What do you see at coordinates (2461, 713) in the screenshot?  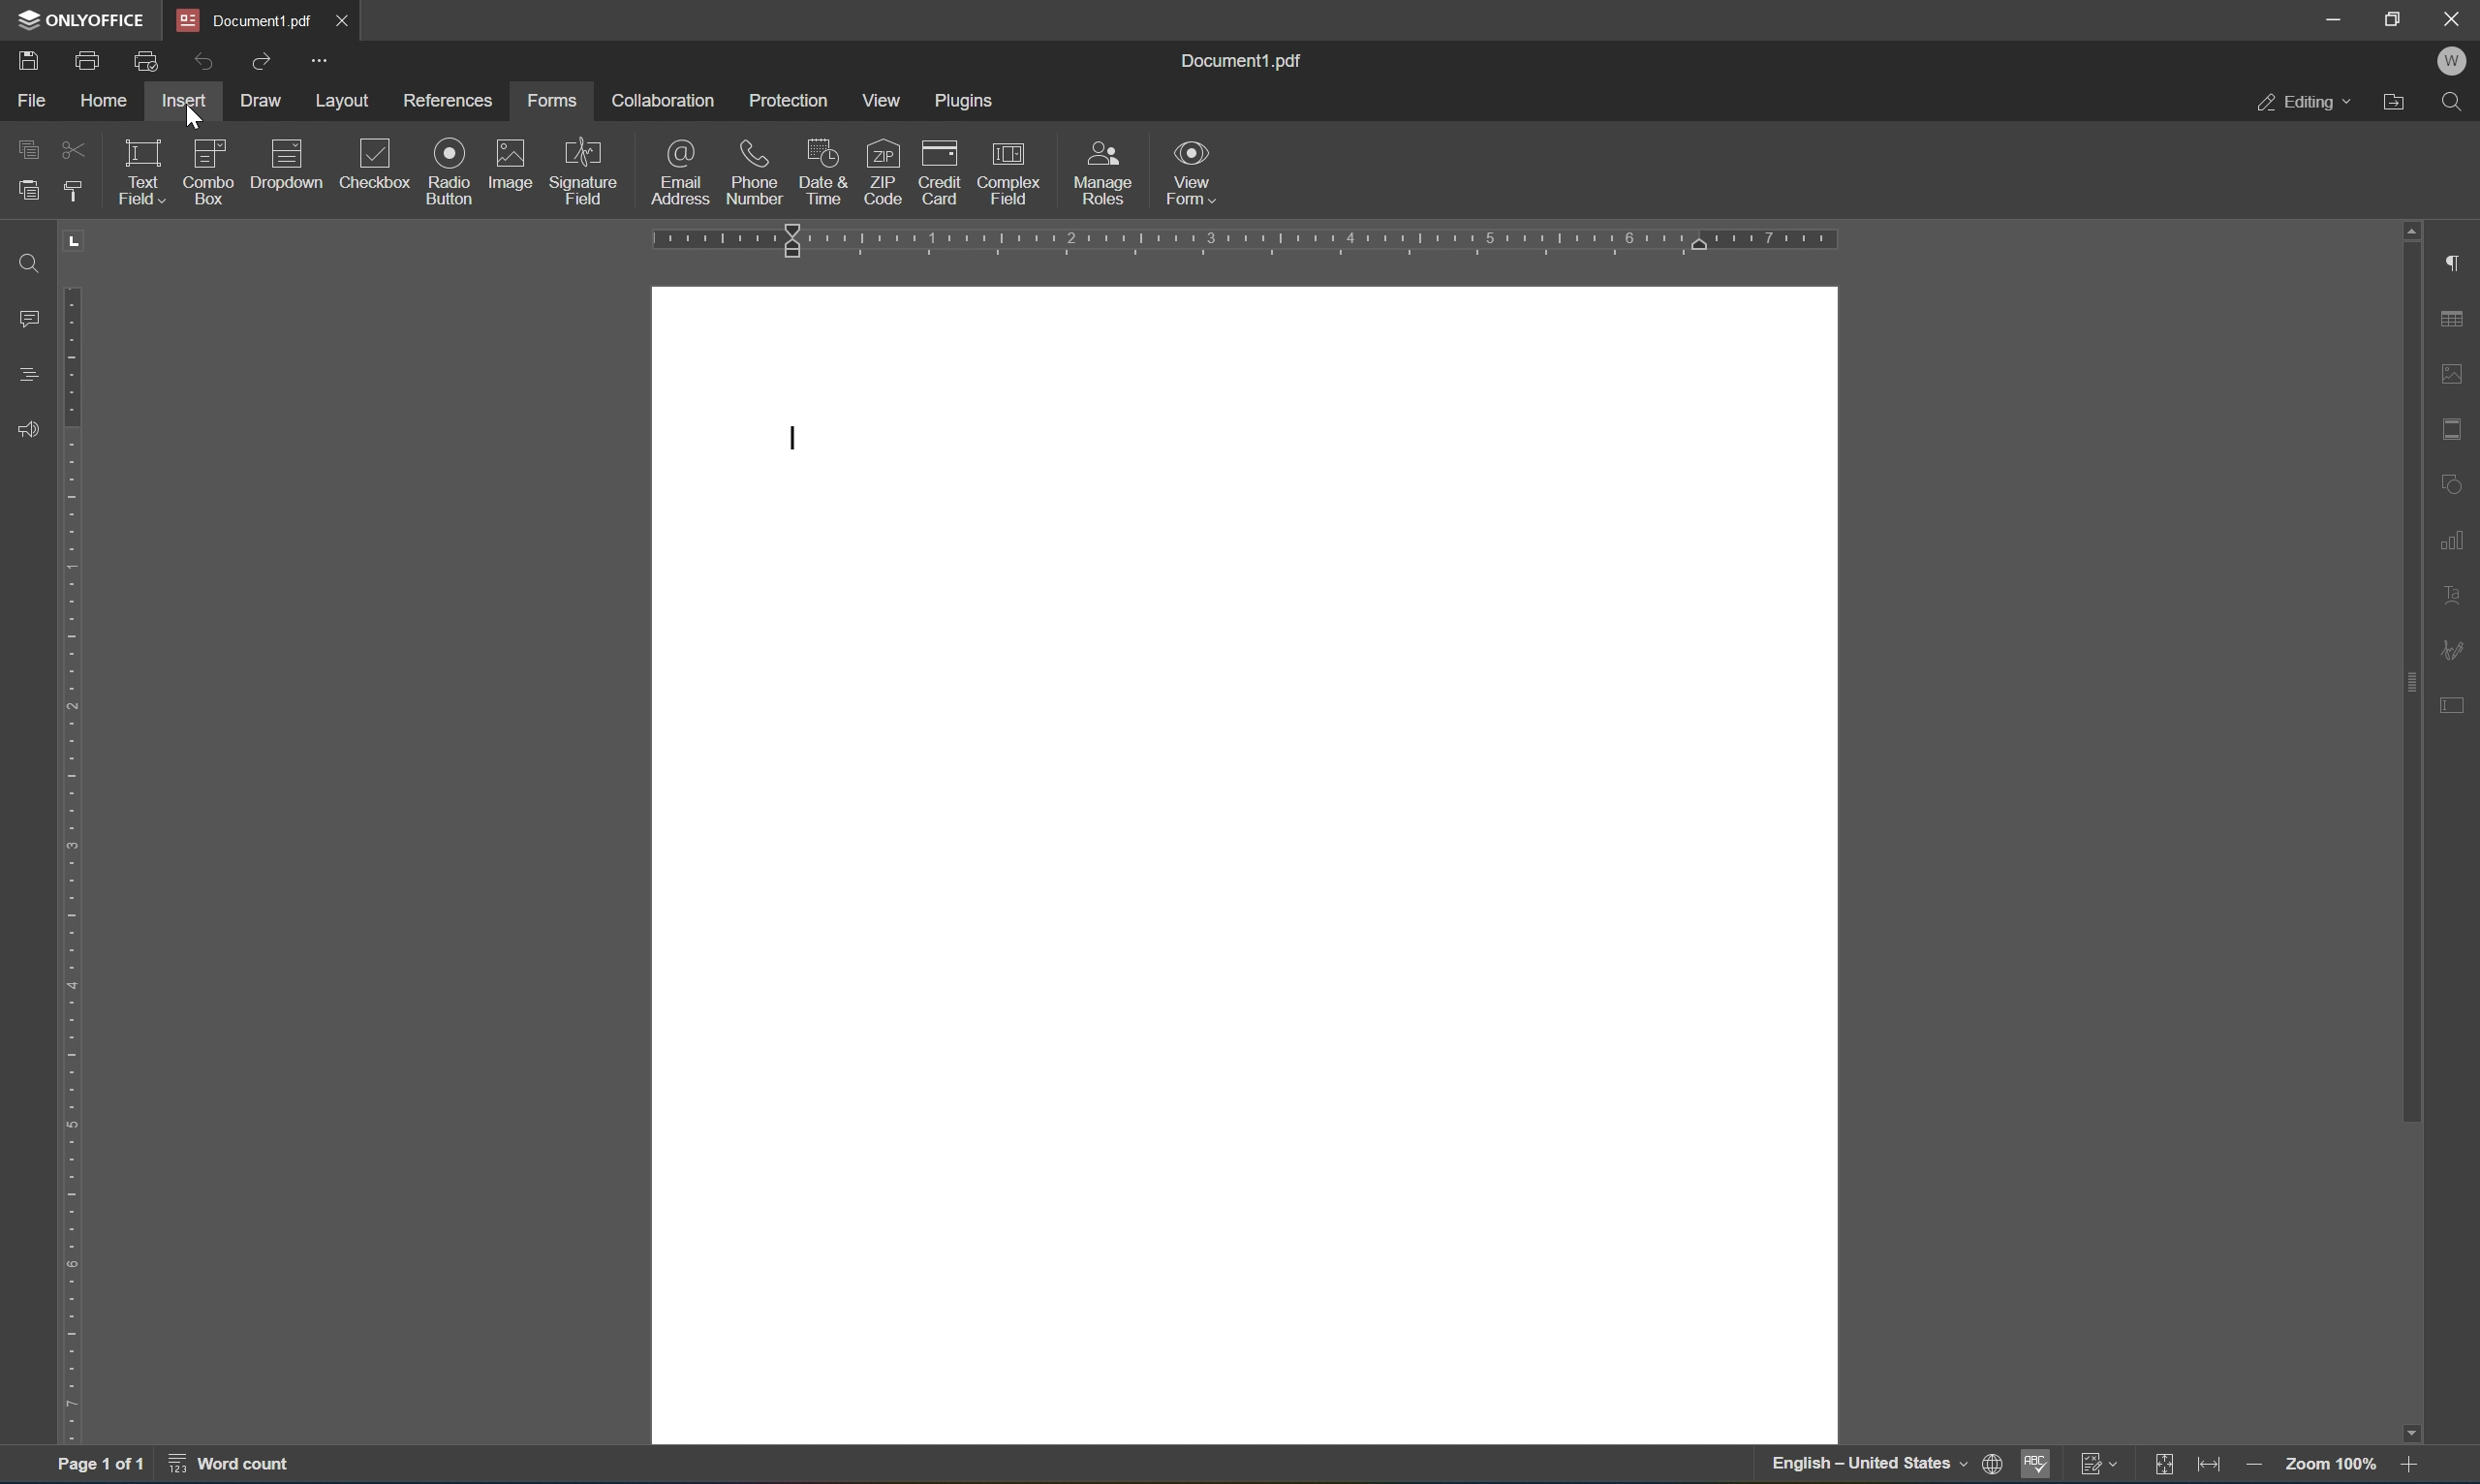 I see `form settings` at bounding box center [2461, 713].